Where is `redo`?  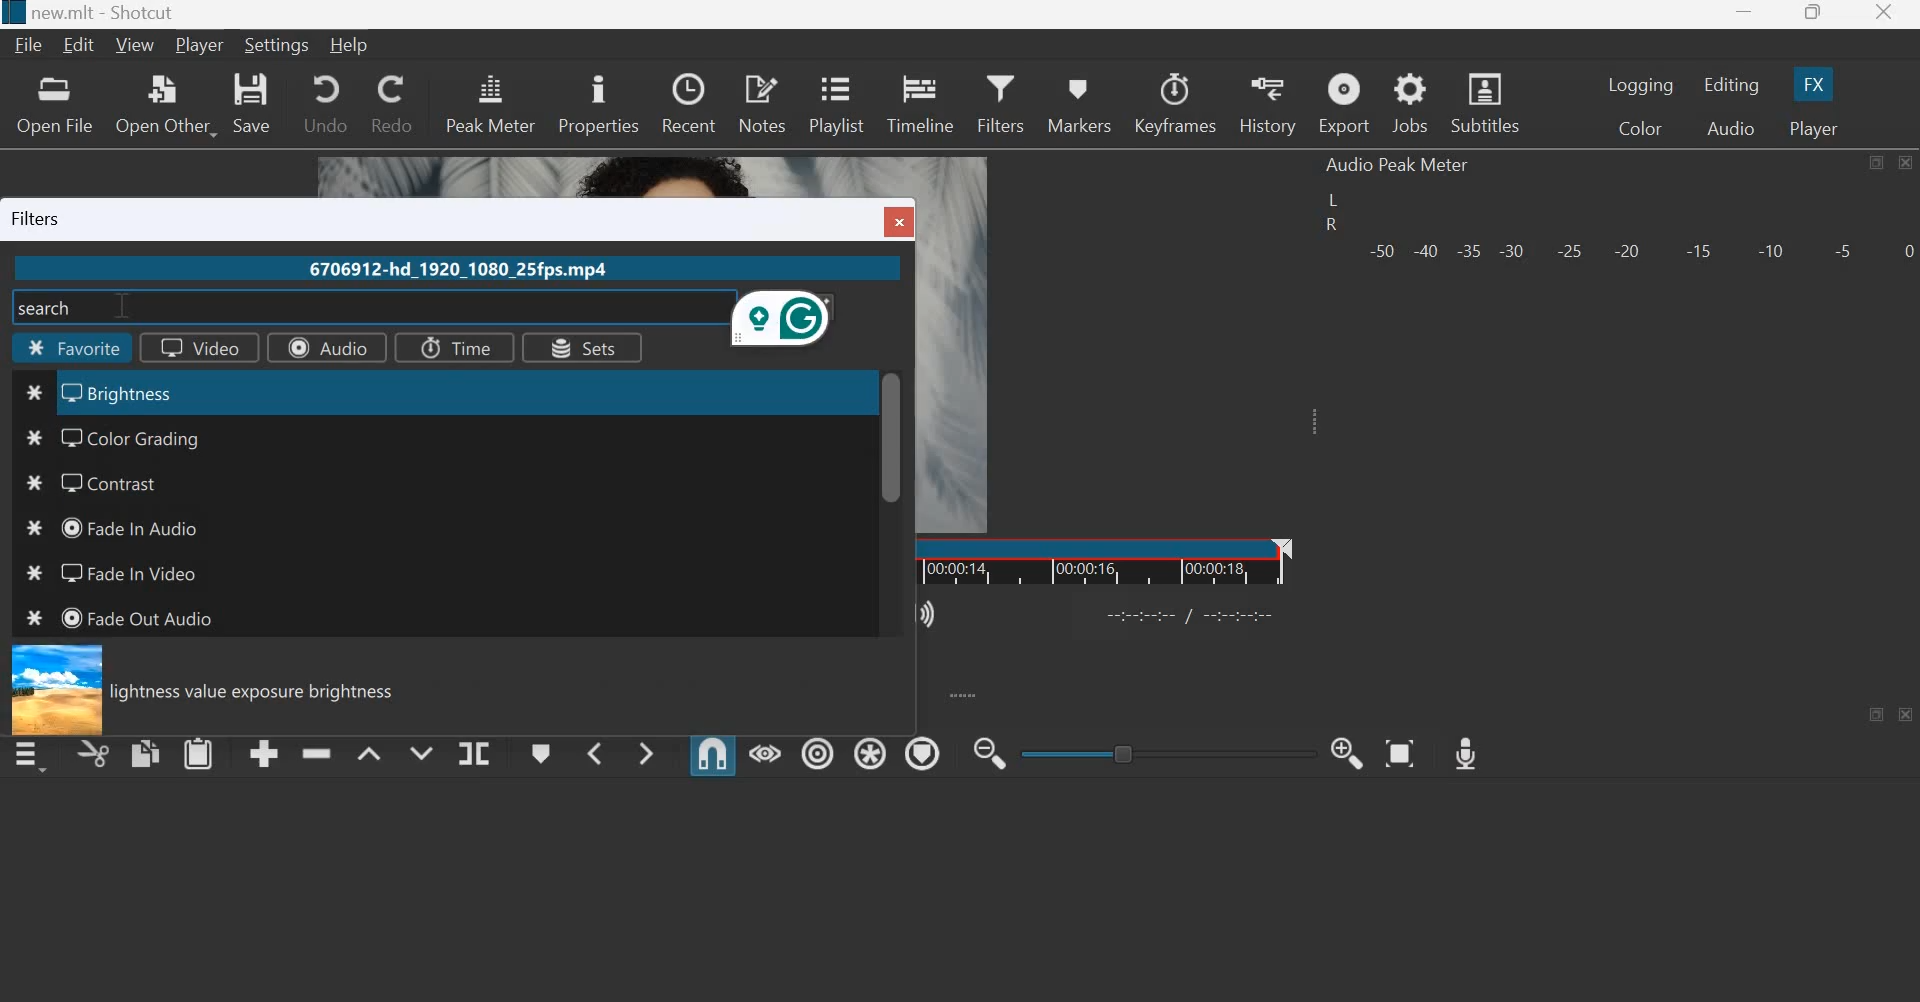 redo is located at coordinates (390, 102).